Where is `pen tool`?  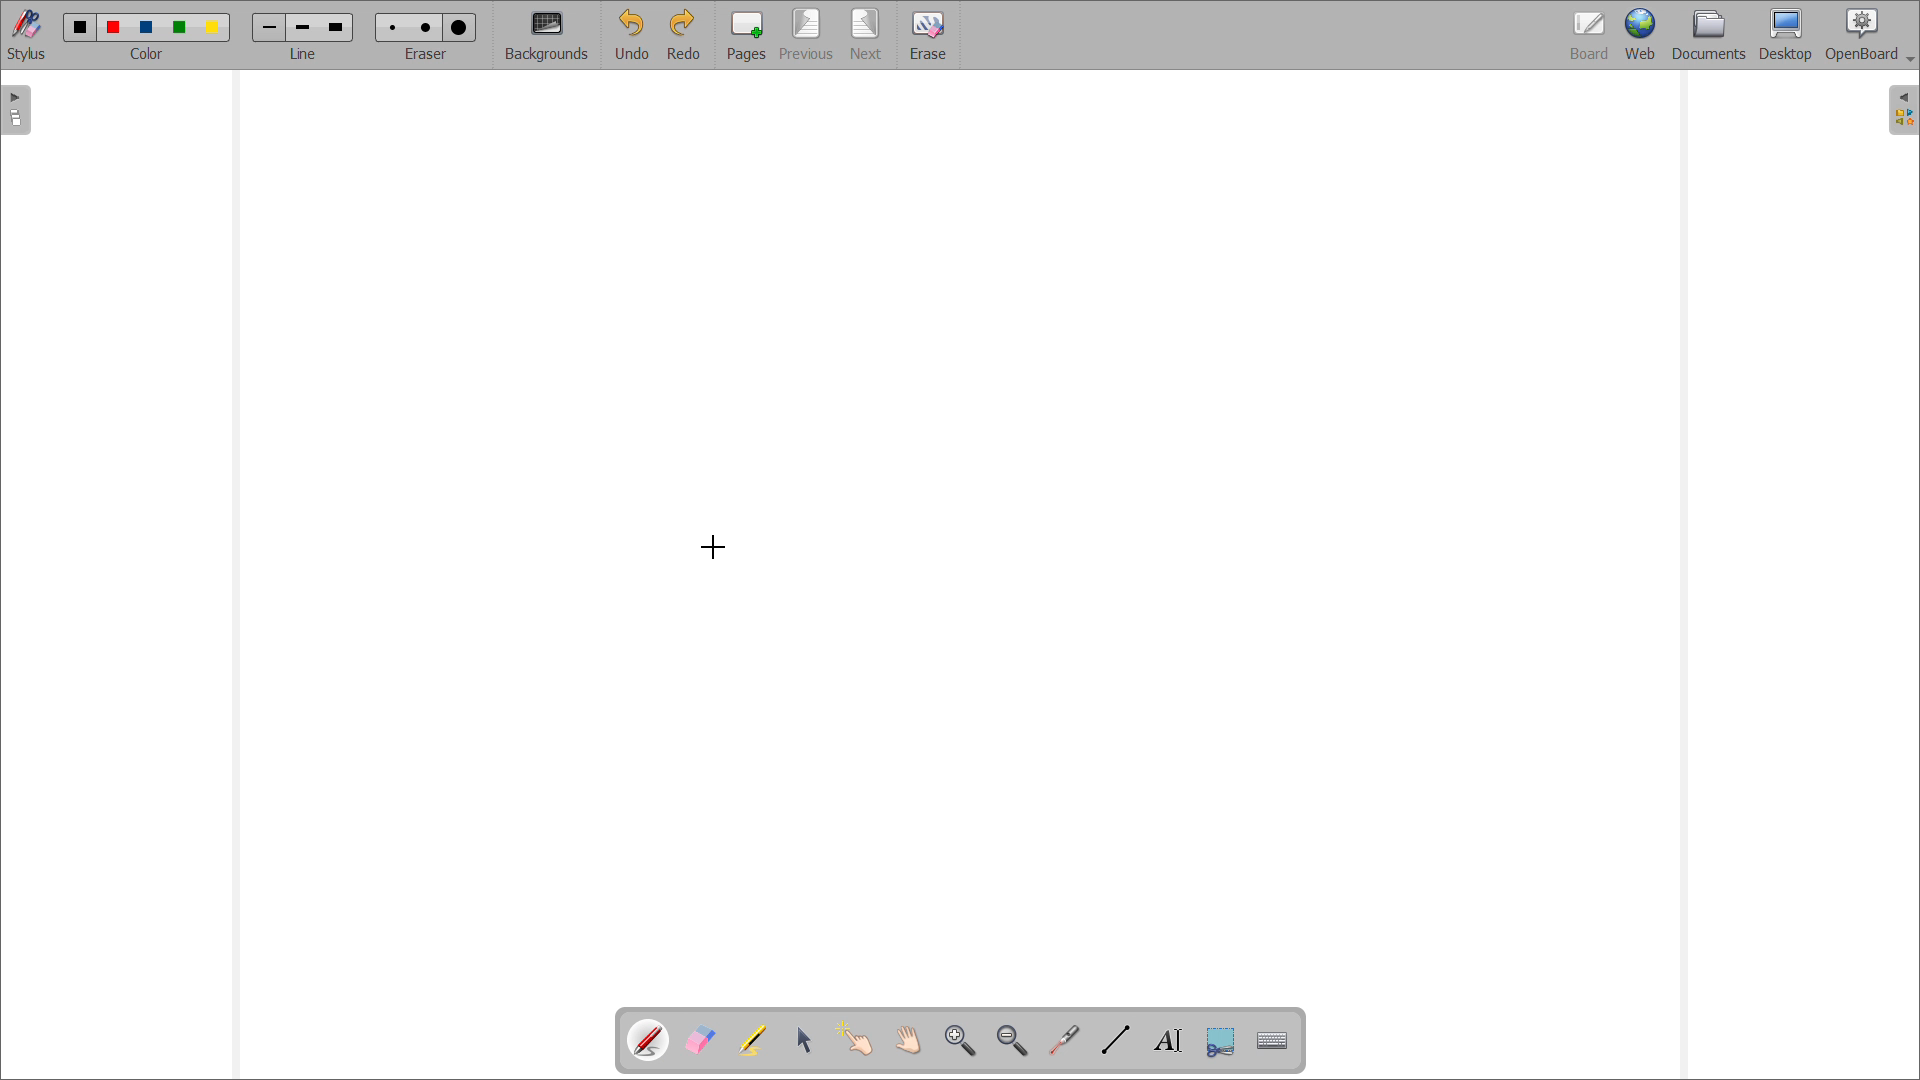 pen tool is located at coordinates (651, 1040).